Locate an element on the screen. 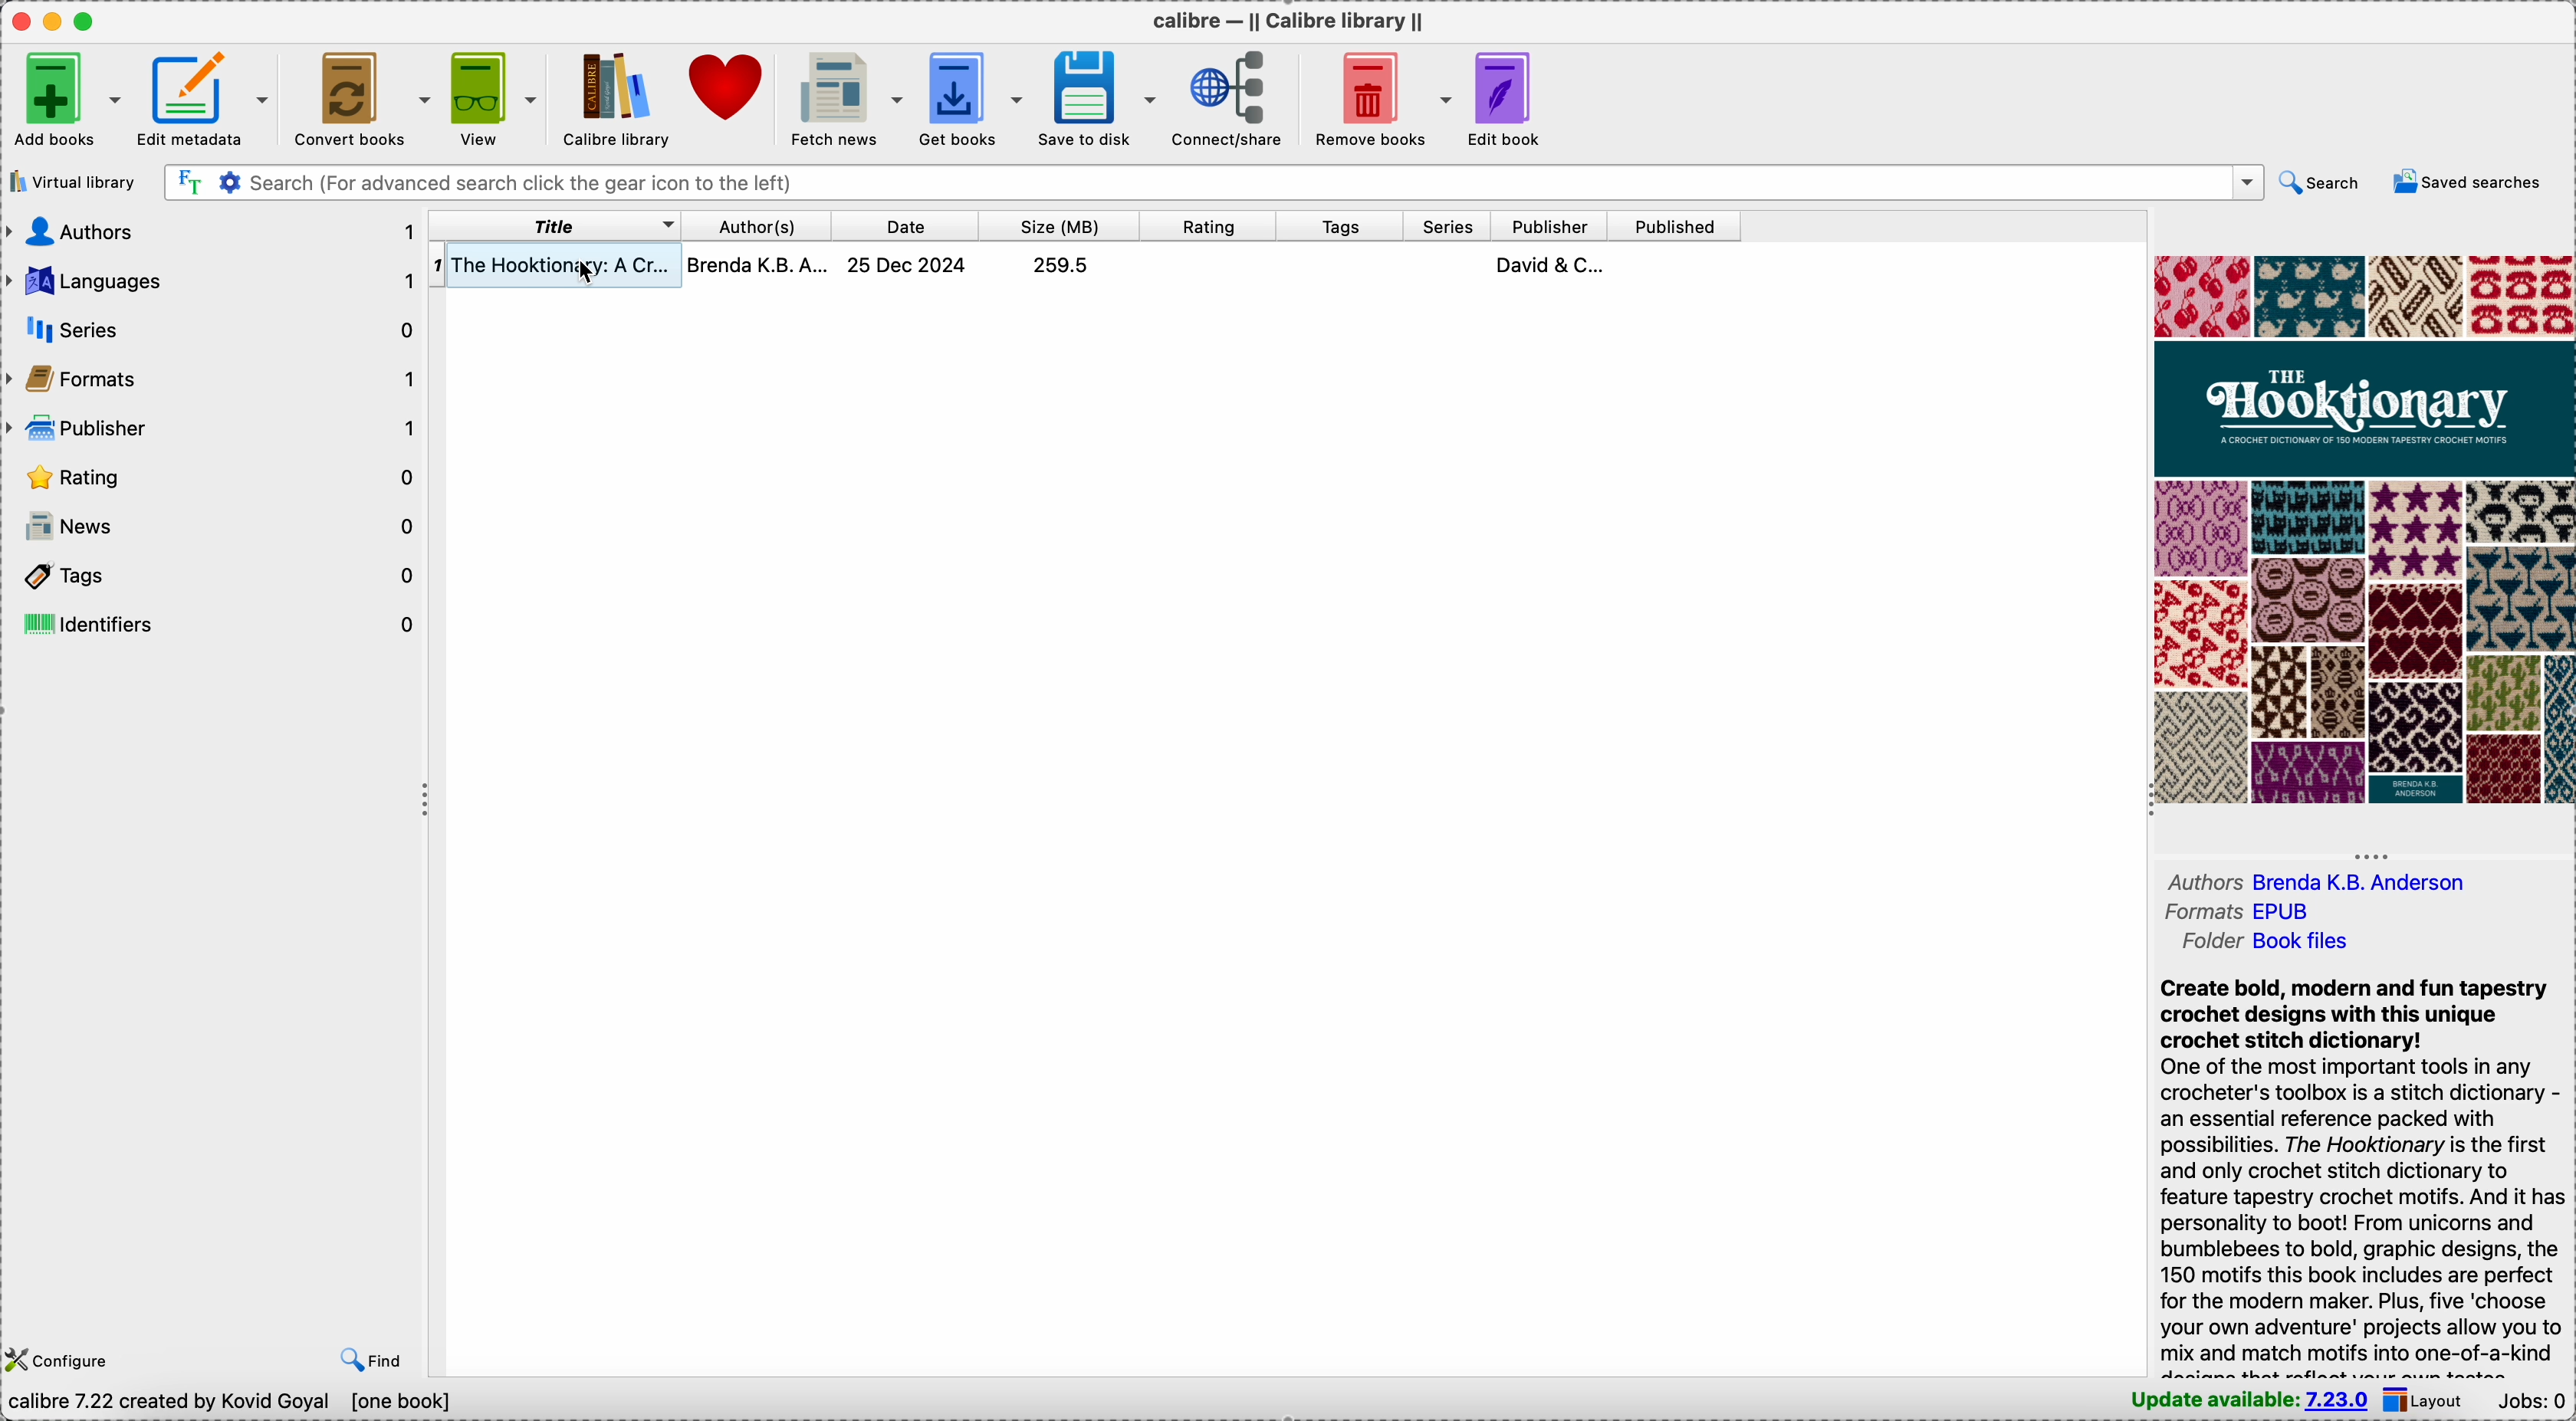  synopsis is located at coordinates (2365, 1176).